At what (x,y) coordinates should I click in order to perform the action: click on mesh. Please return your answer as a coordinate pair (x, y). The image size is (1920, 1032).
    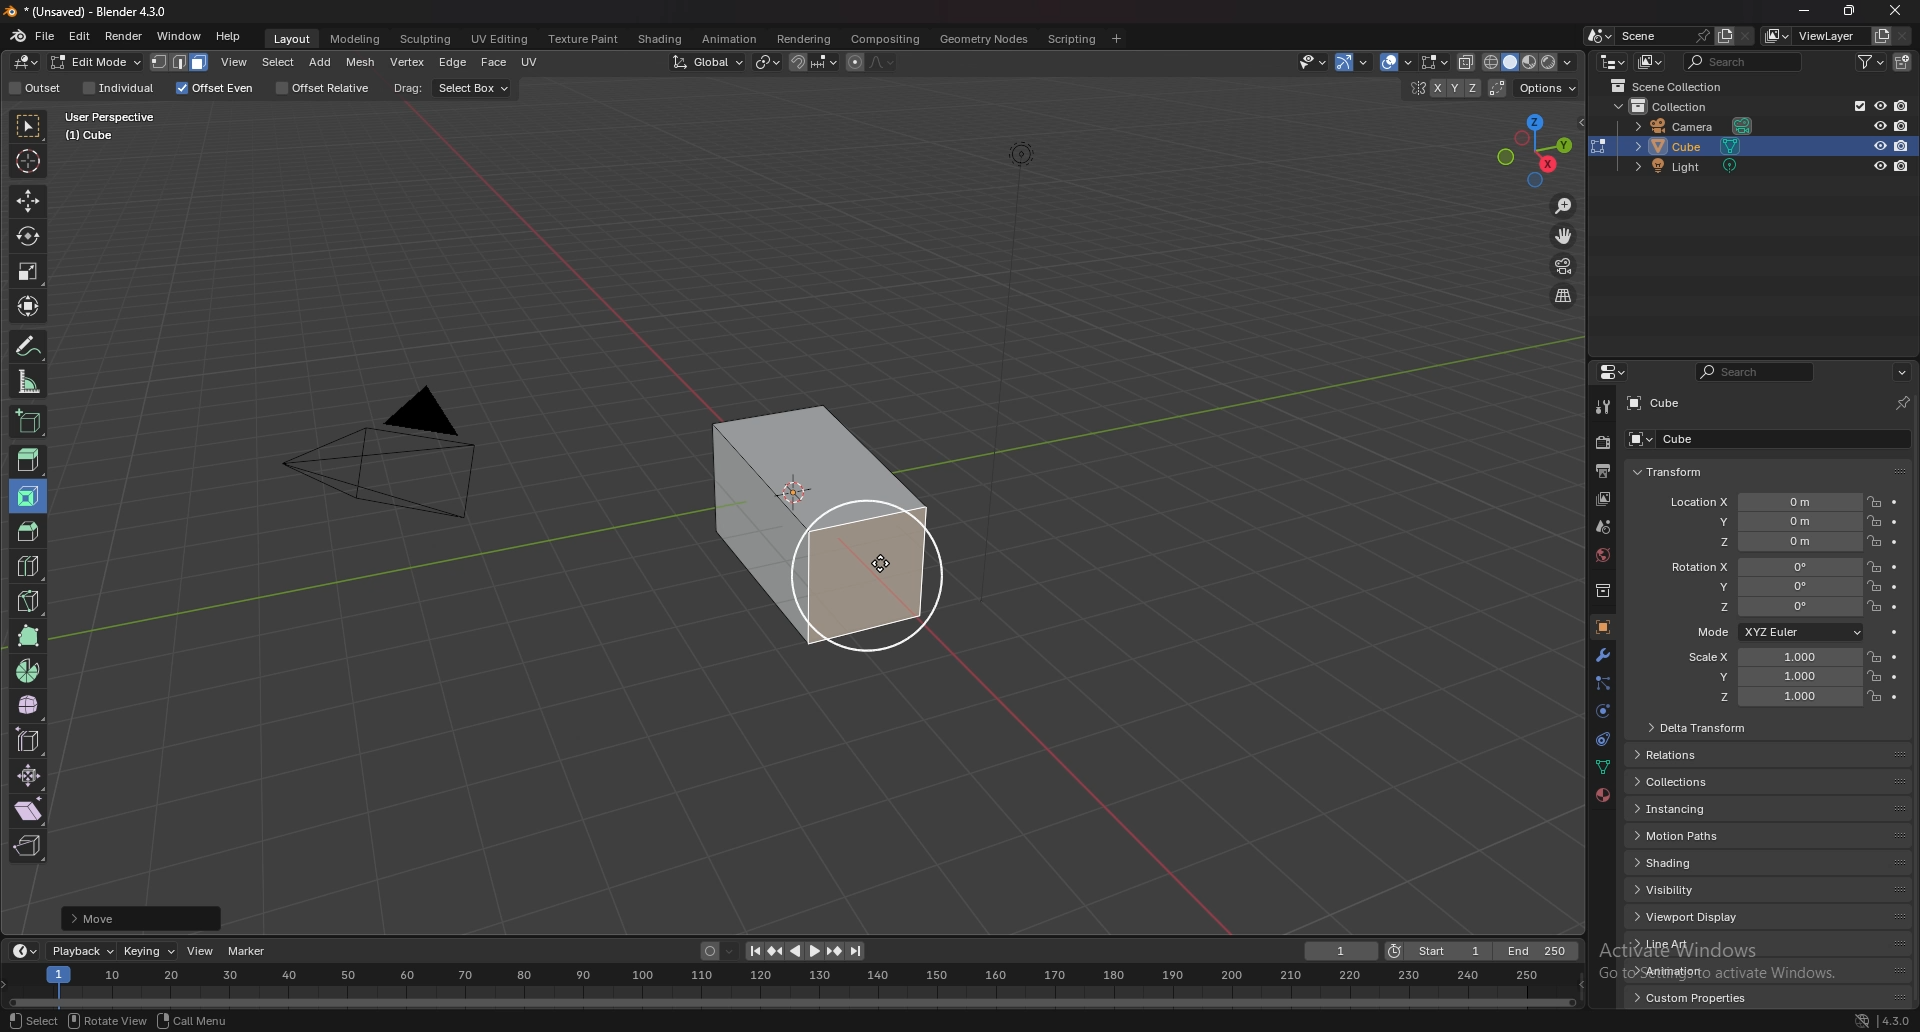
    Looking at the image, I should click on (361, 63).